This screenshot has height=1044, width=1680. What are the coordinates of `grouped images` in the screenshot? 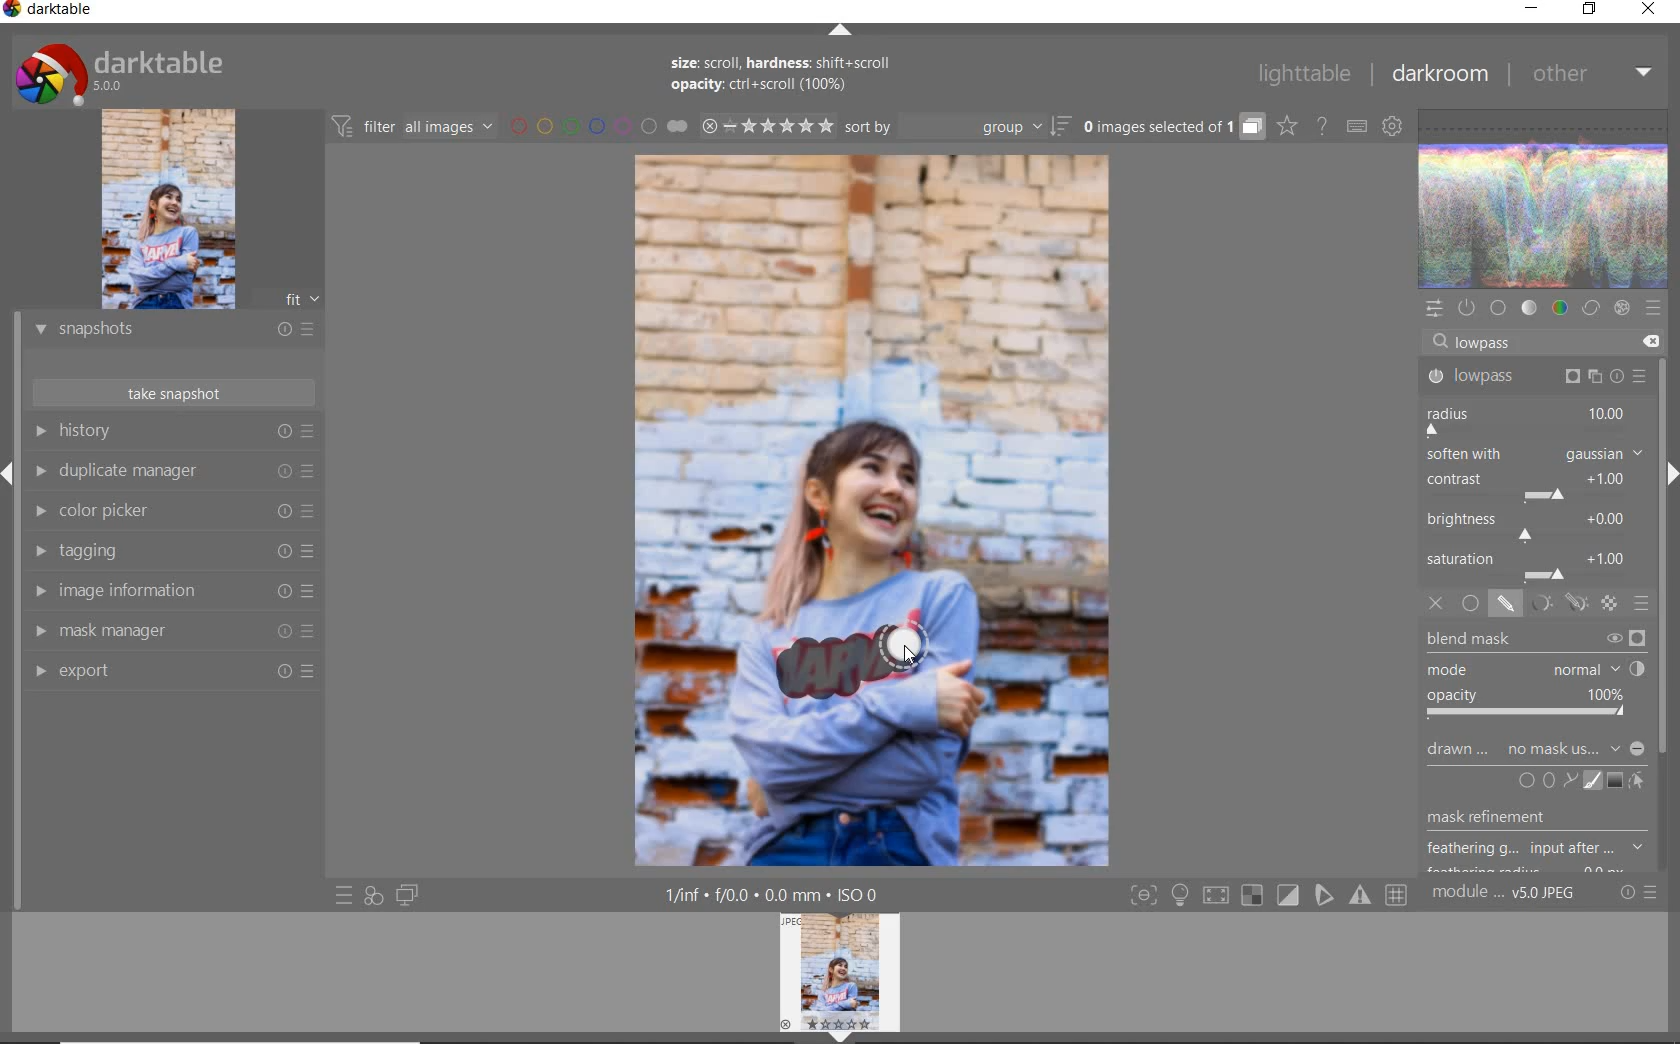 It's located at (1172, 127).